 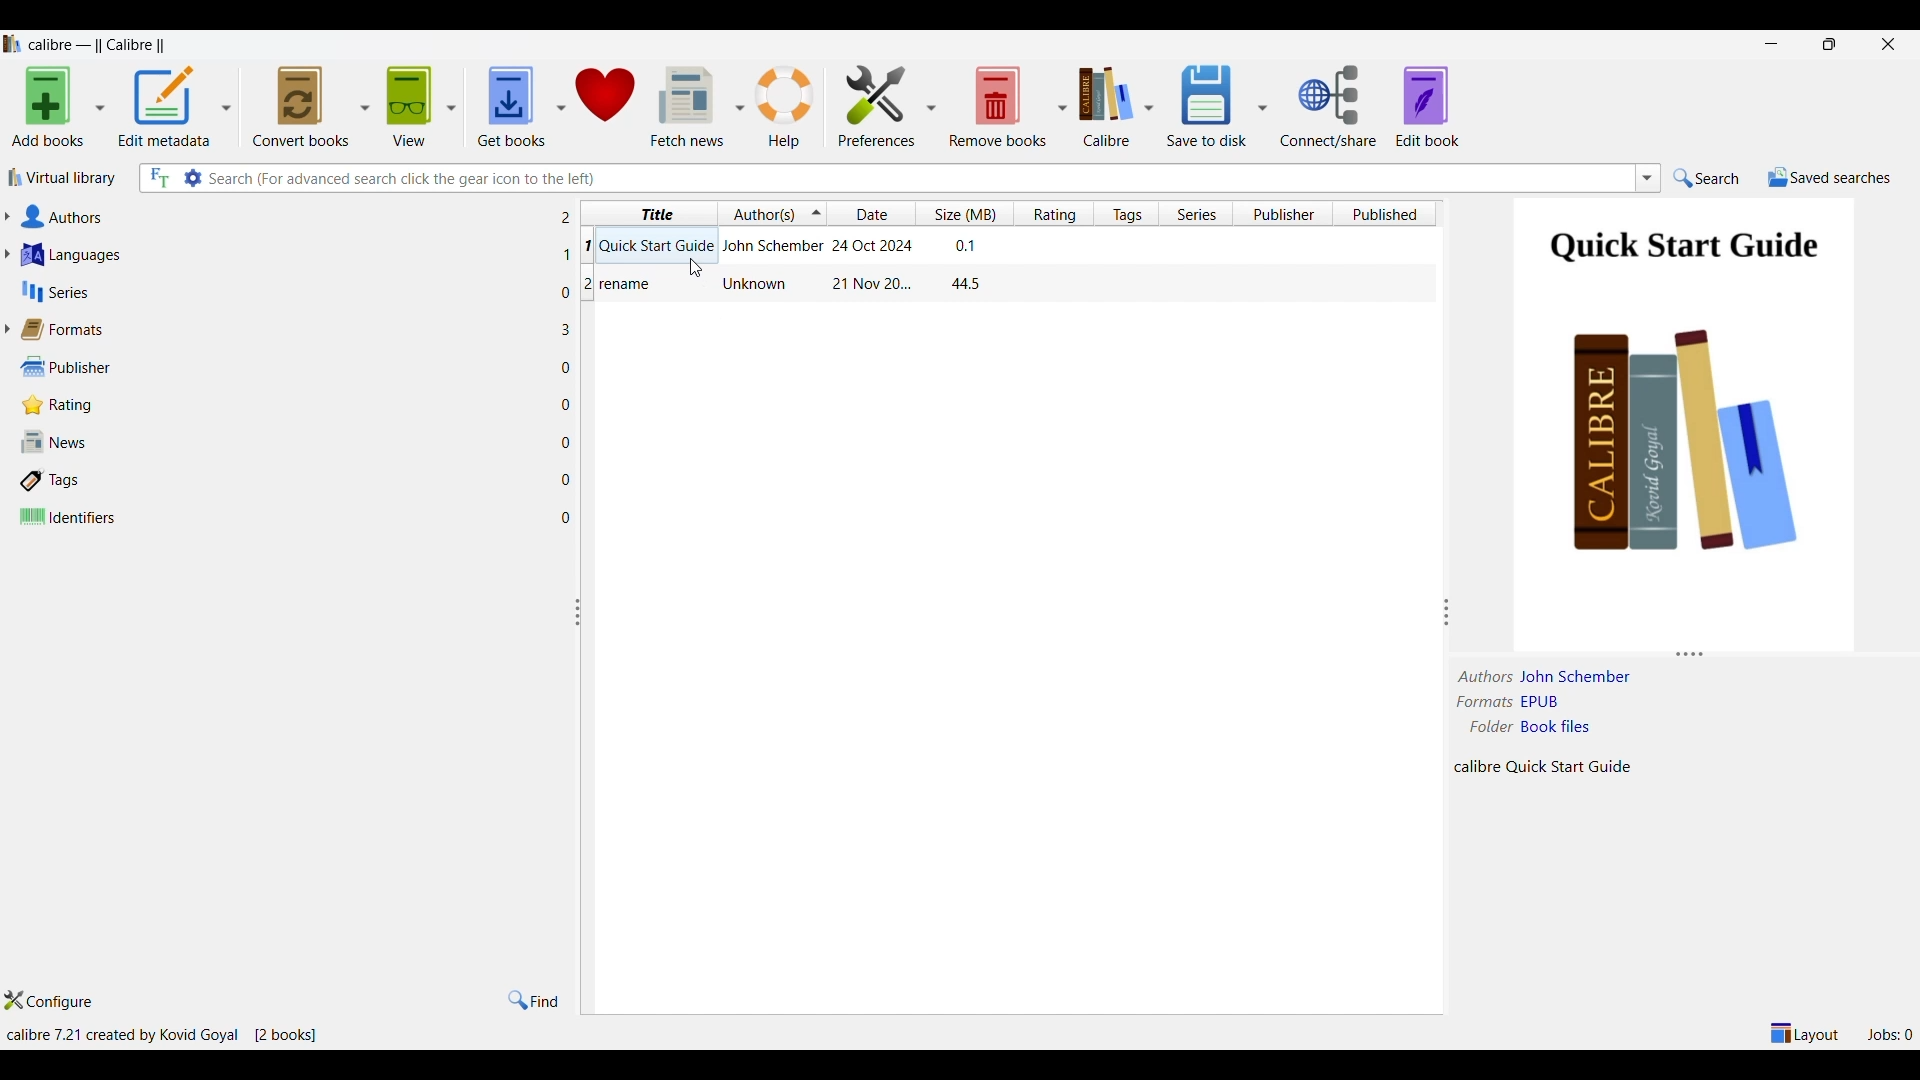 I want to click on Identifiers, so click(x=285, y=518).